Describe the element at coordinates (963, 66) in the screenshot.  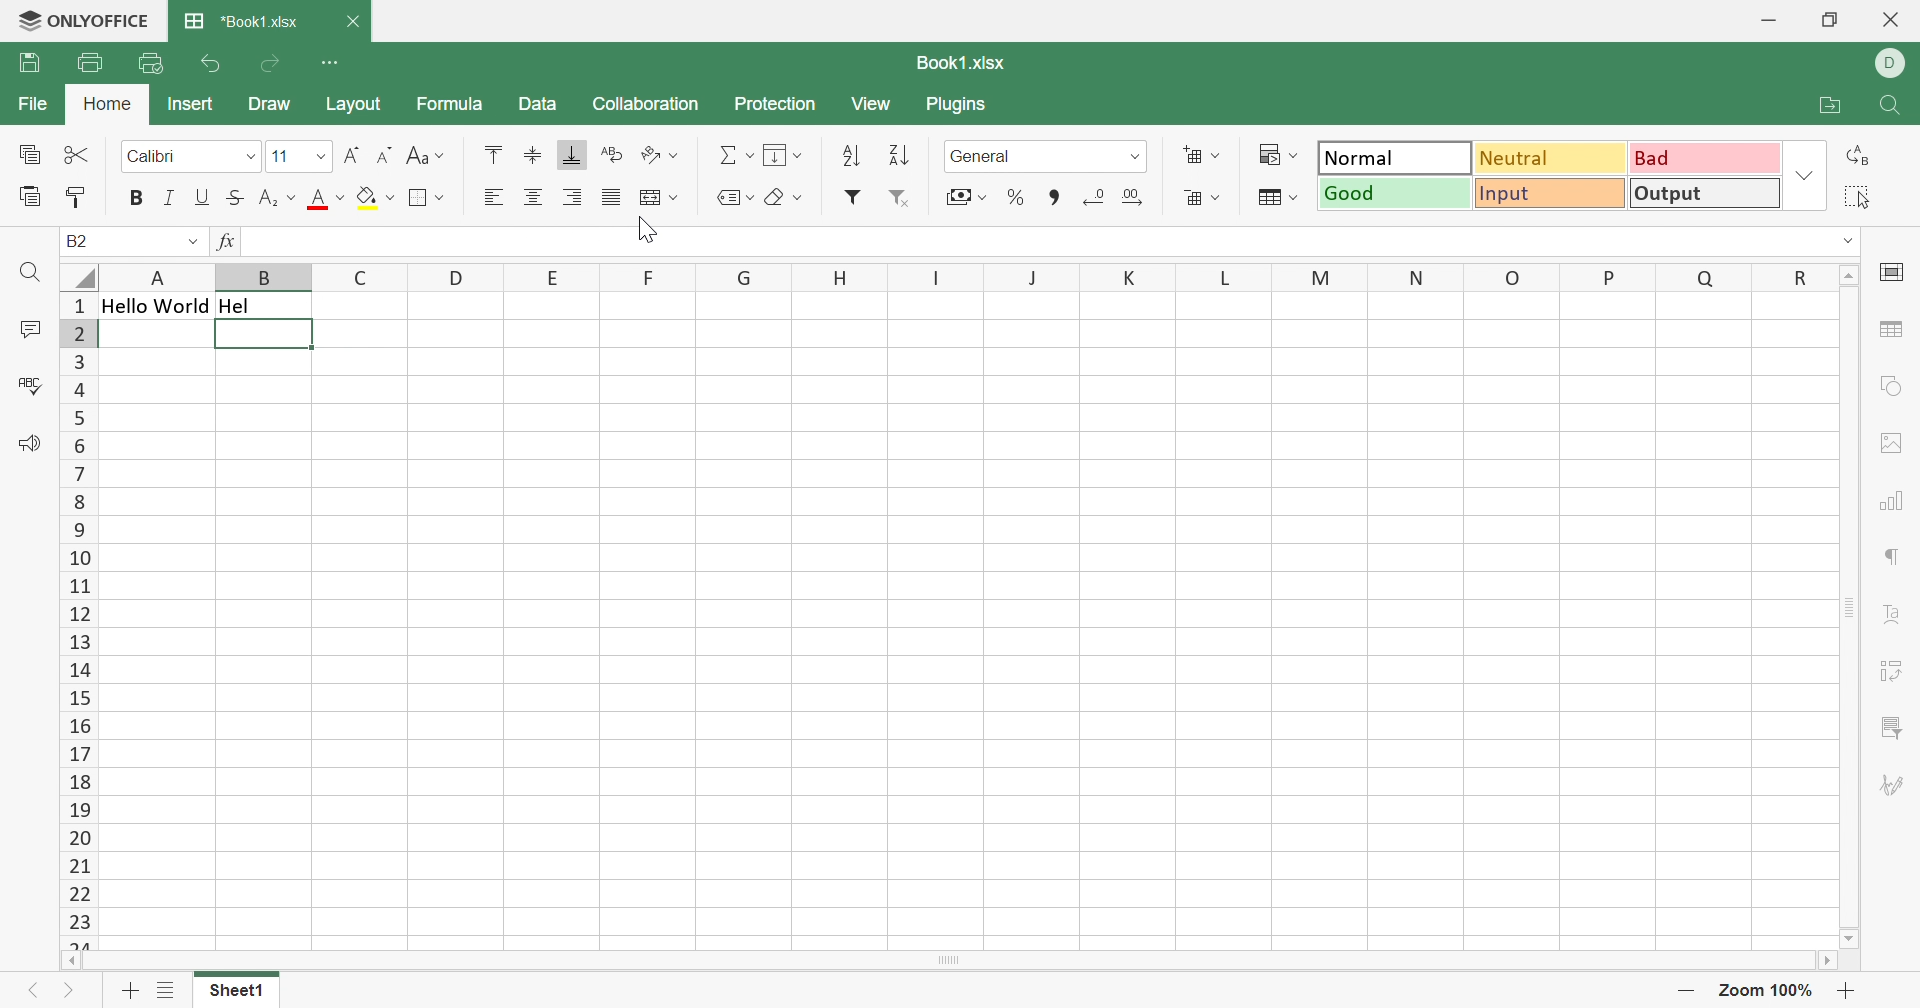
I see `Book1.xlsx` at that location.